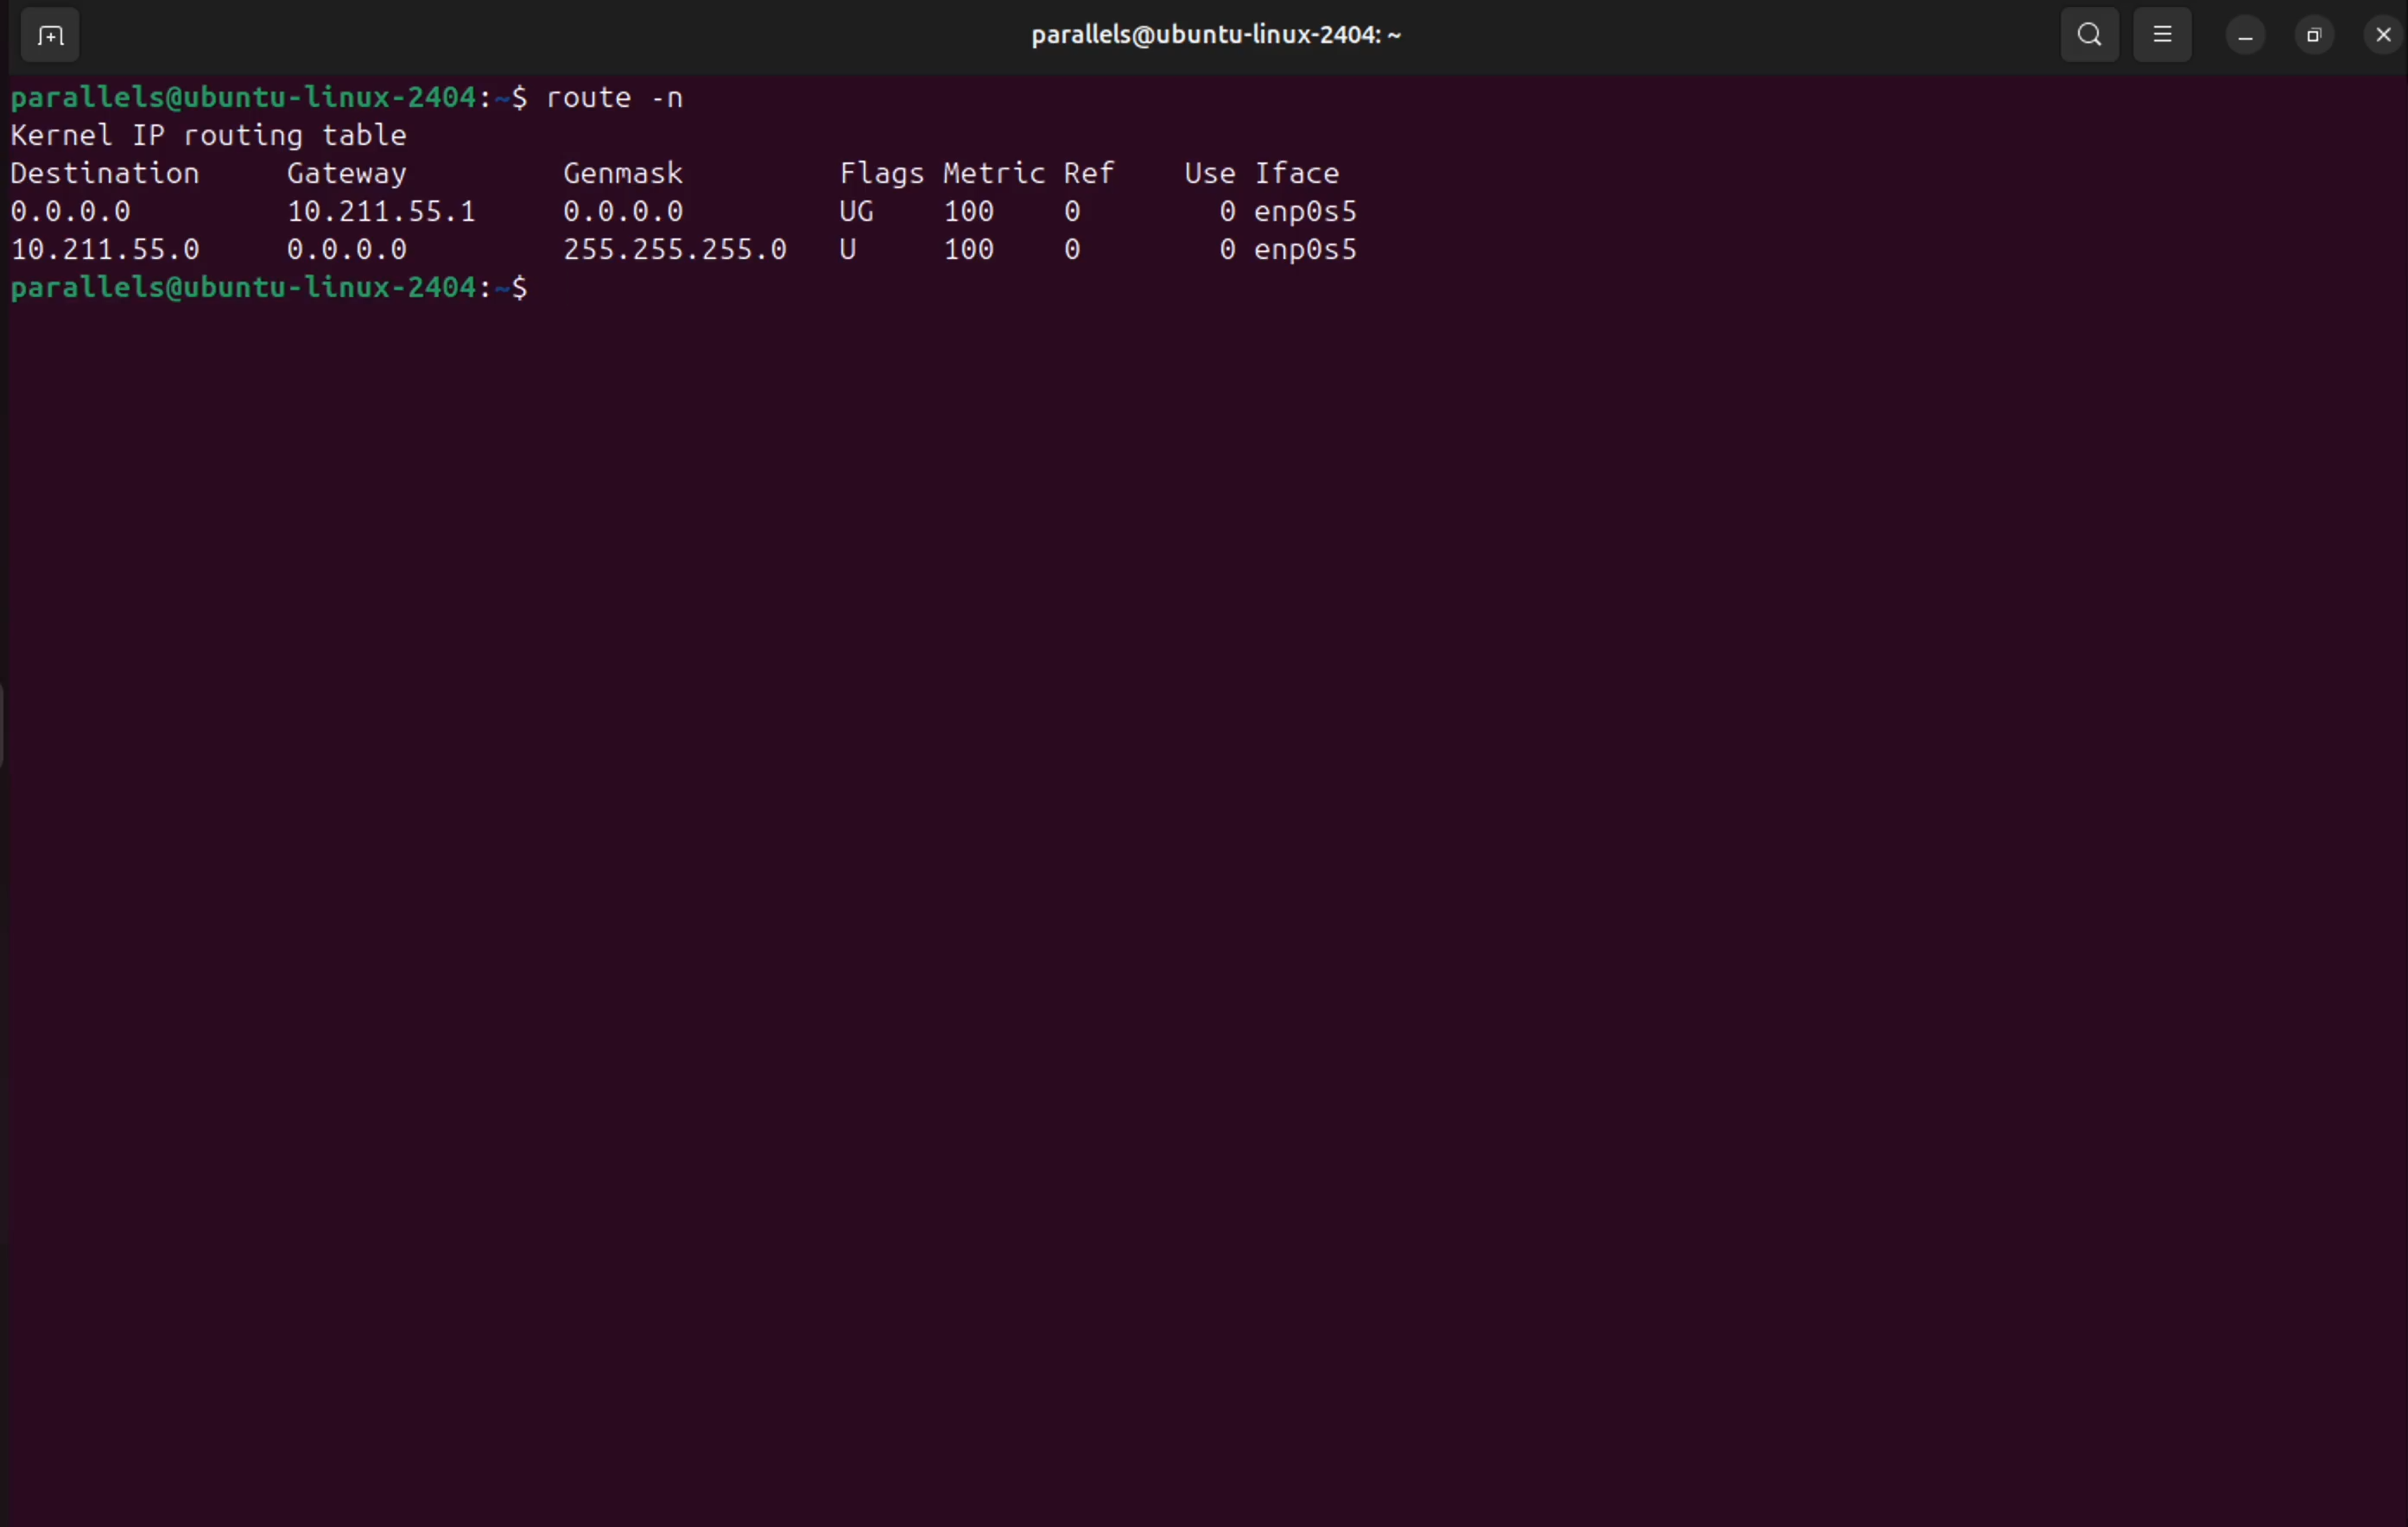  Describe the element at coordinates (280, 293) in the screenshot. I see `bash prompt` at that location.